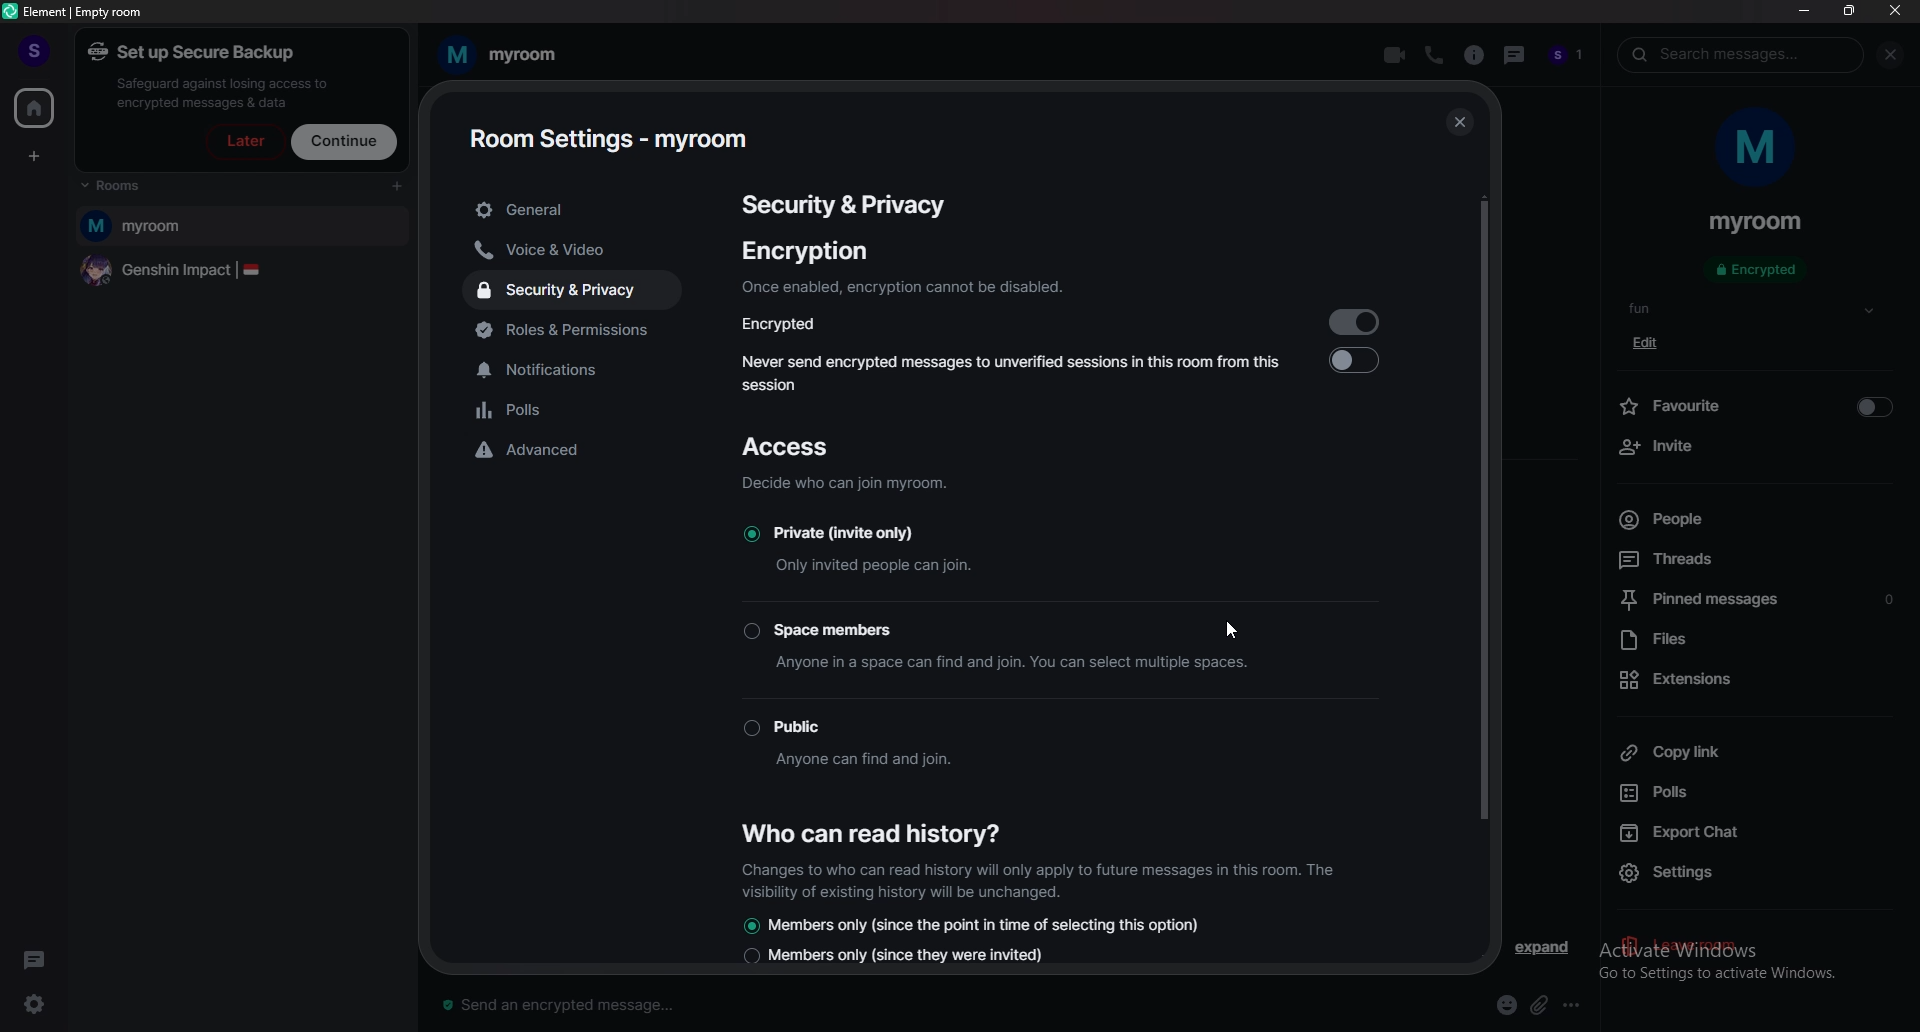 The height and width of the screenshot is (1032, 1920). I want to click on m, so click(1758, 154).